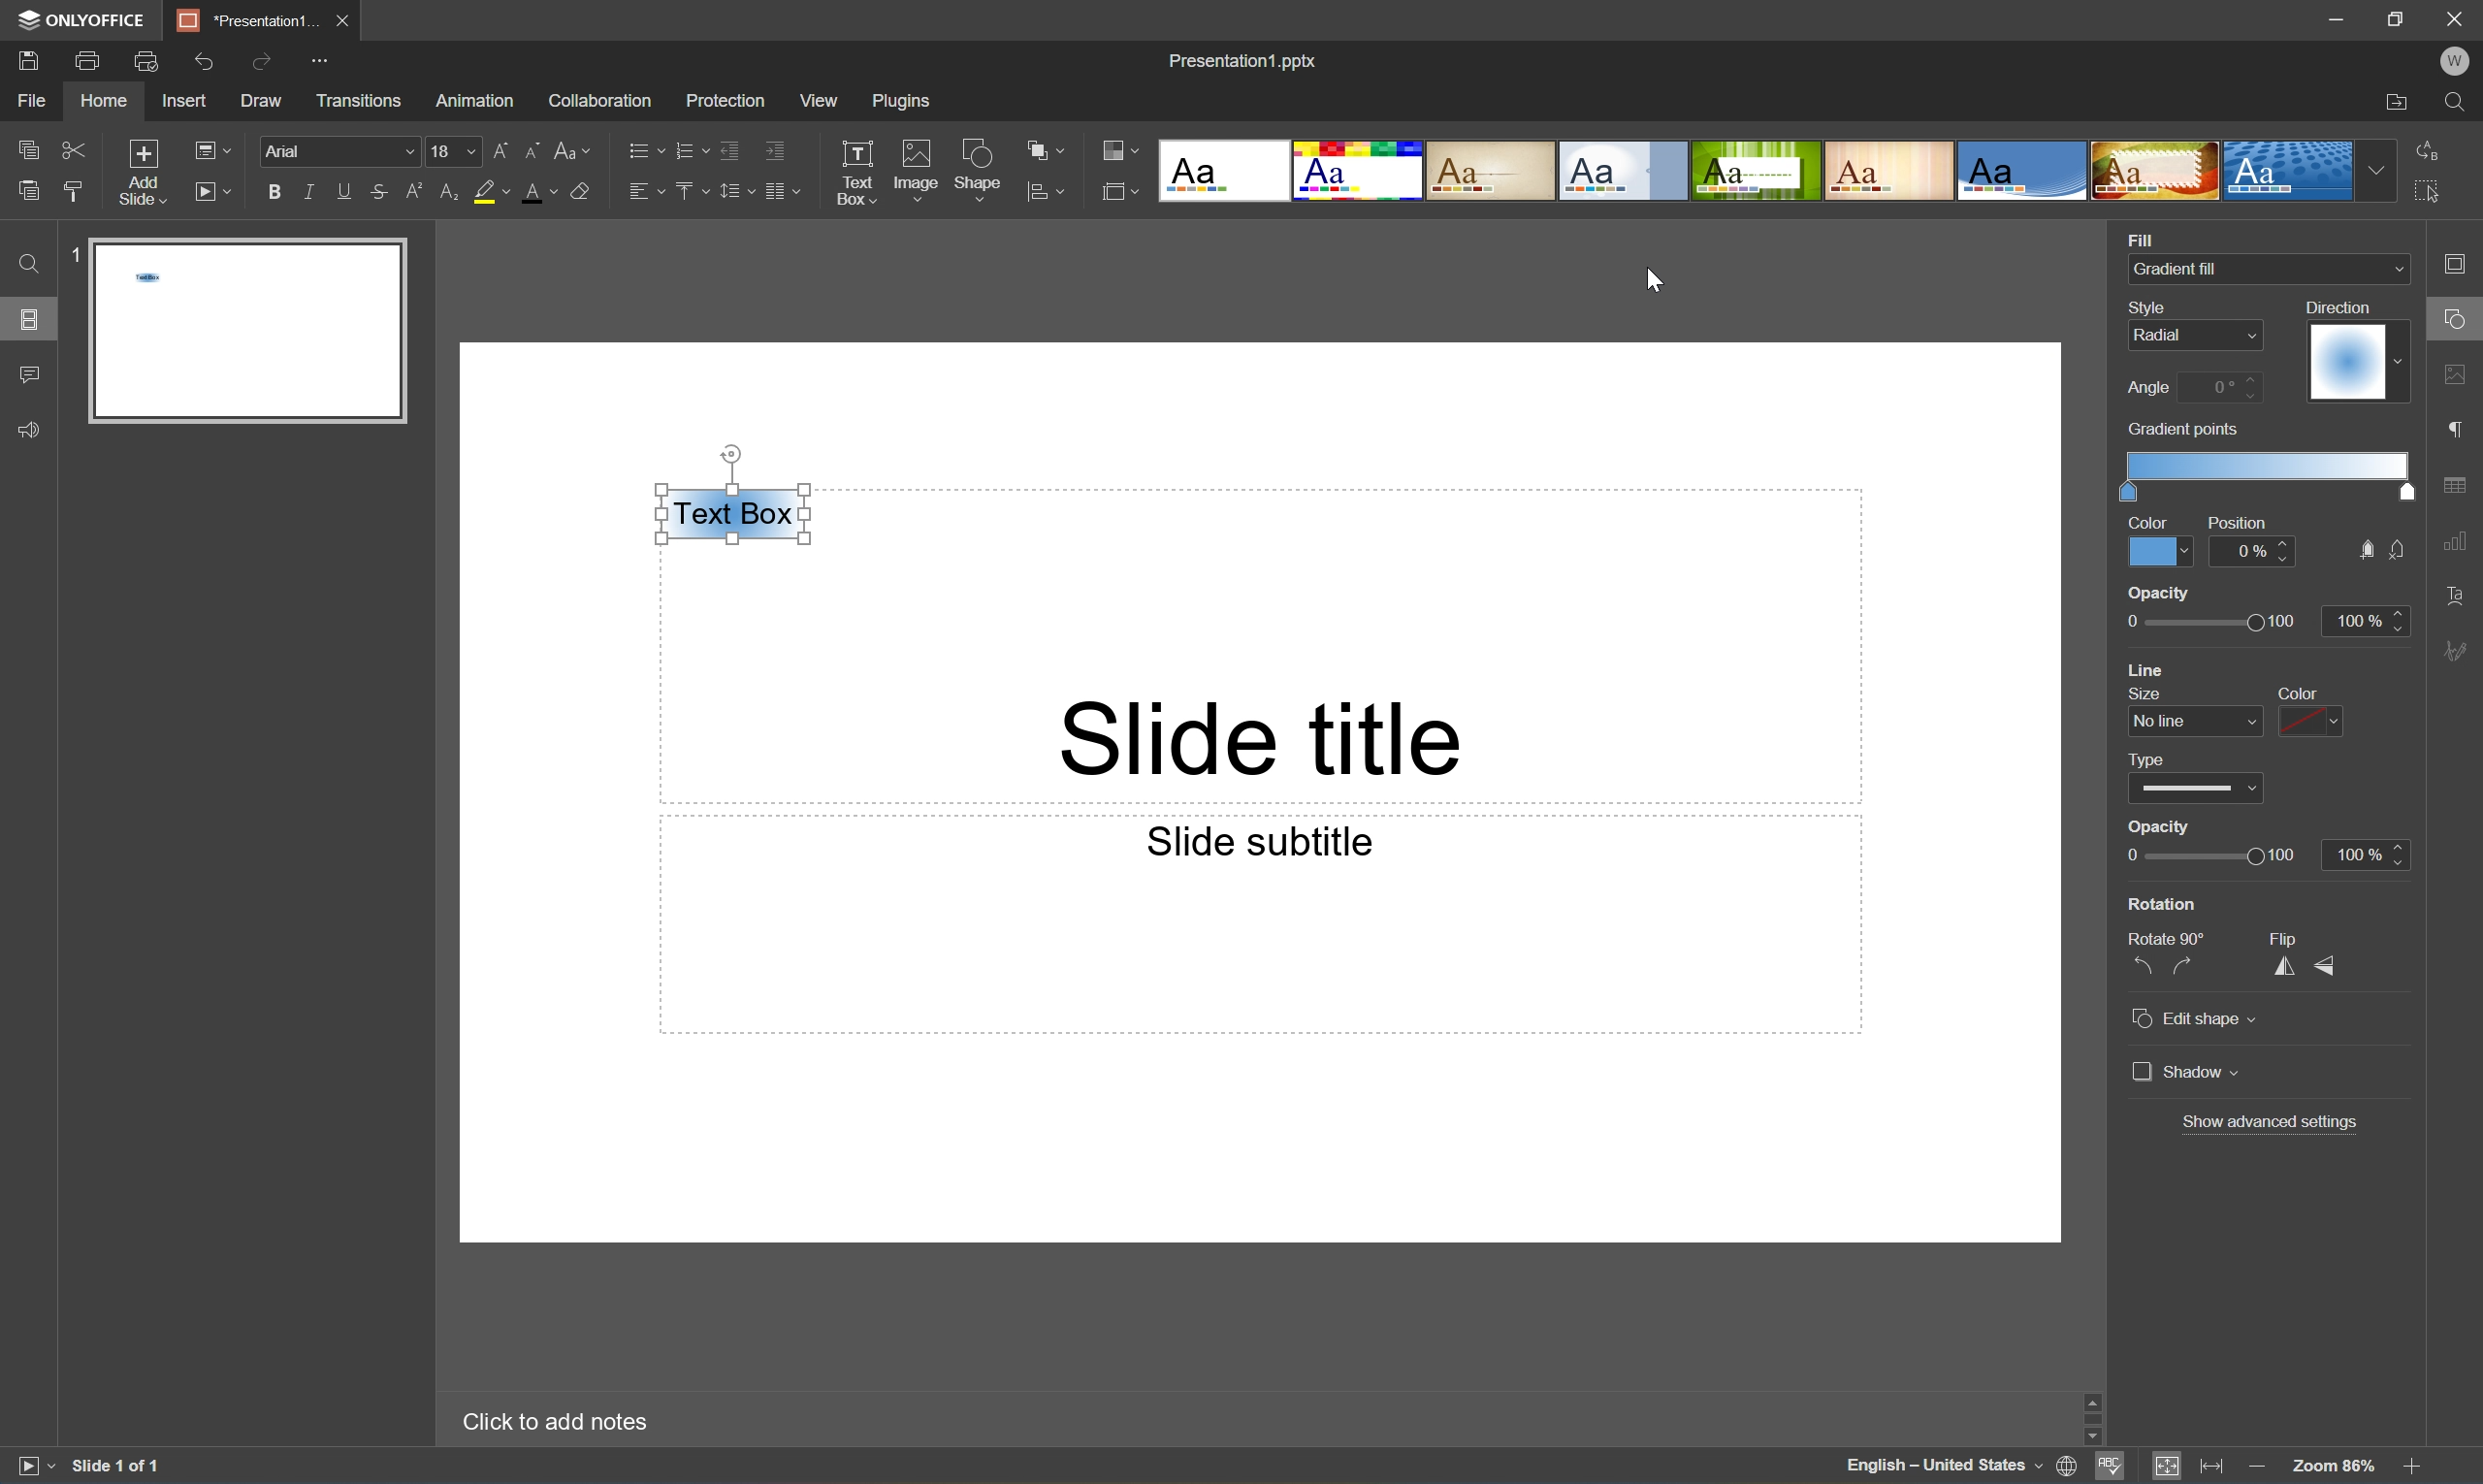 Image resolution: width=2483 pixels, height=1484 pixels. What do you see at coordinates (31, 263) in the screenshot?
I see `Find` at bounding box center [31, 263].